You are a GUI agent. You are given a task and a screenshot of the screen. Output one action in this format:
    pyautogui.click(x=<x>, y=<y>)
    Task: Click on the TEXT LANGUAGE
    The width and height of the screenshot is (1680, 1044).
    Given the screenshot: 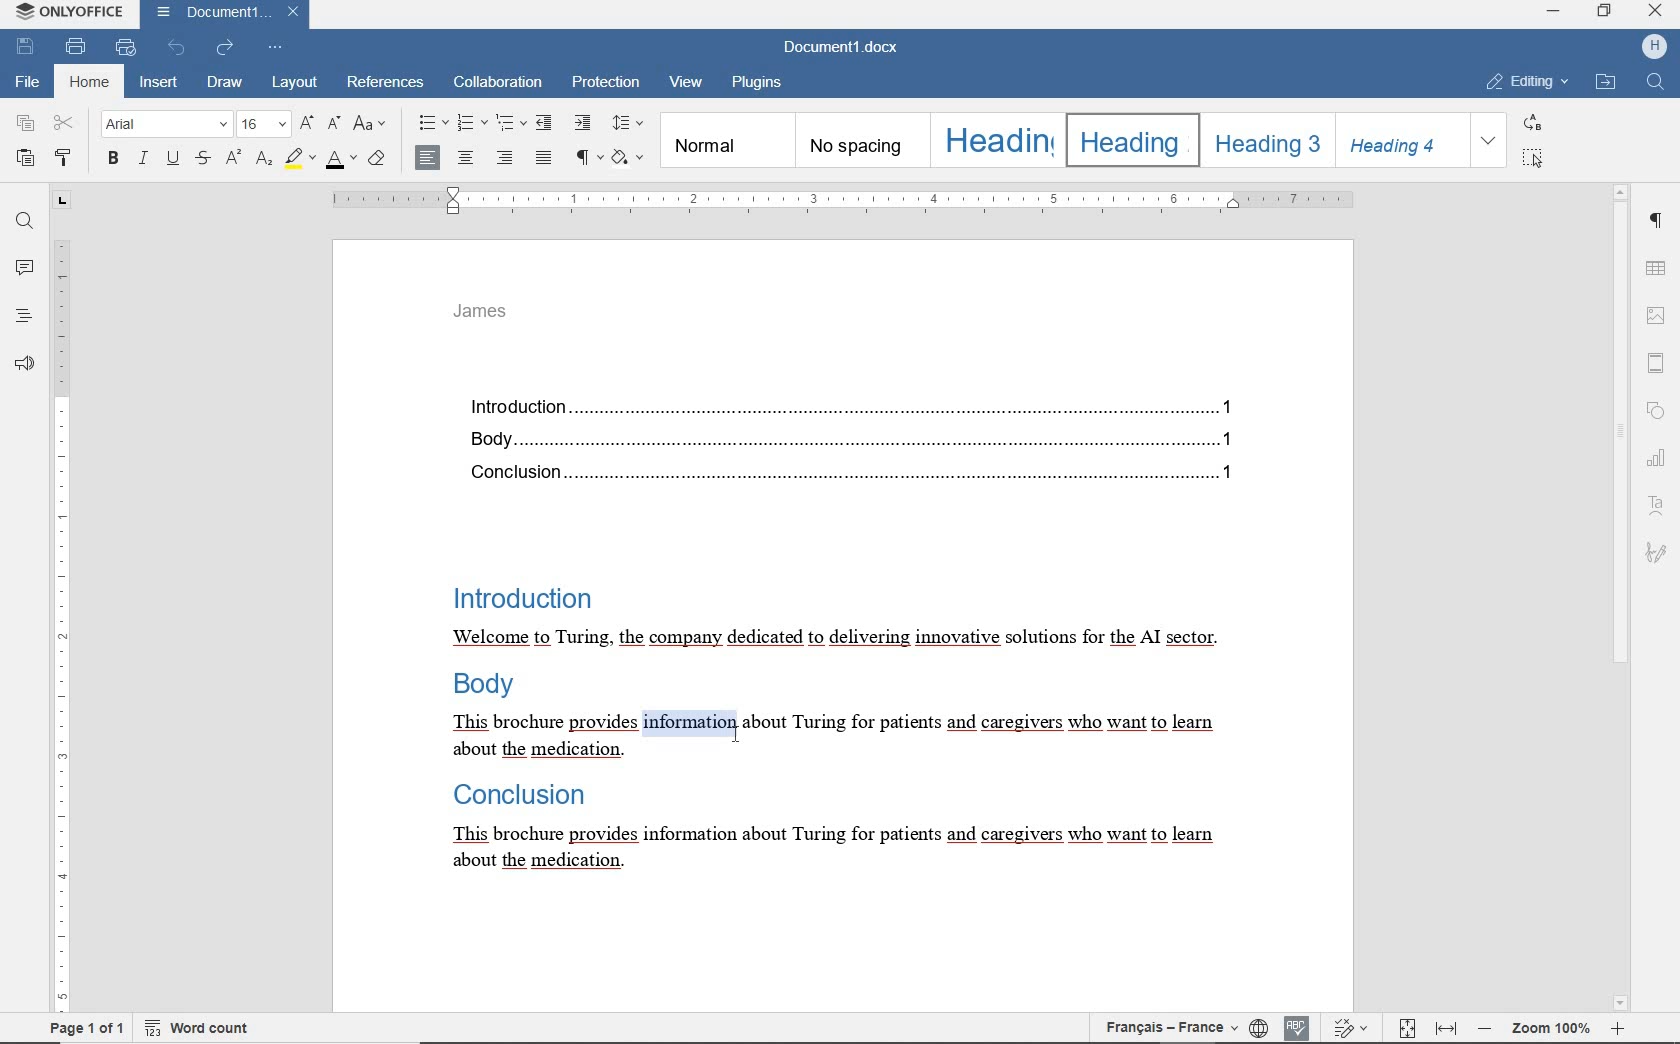 What is the action you would take?
    pyautogui.click(x=1168, y=1031)
    